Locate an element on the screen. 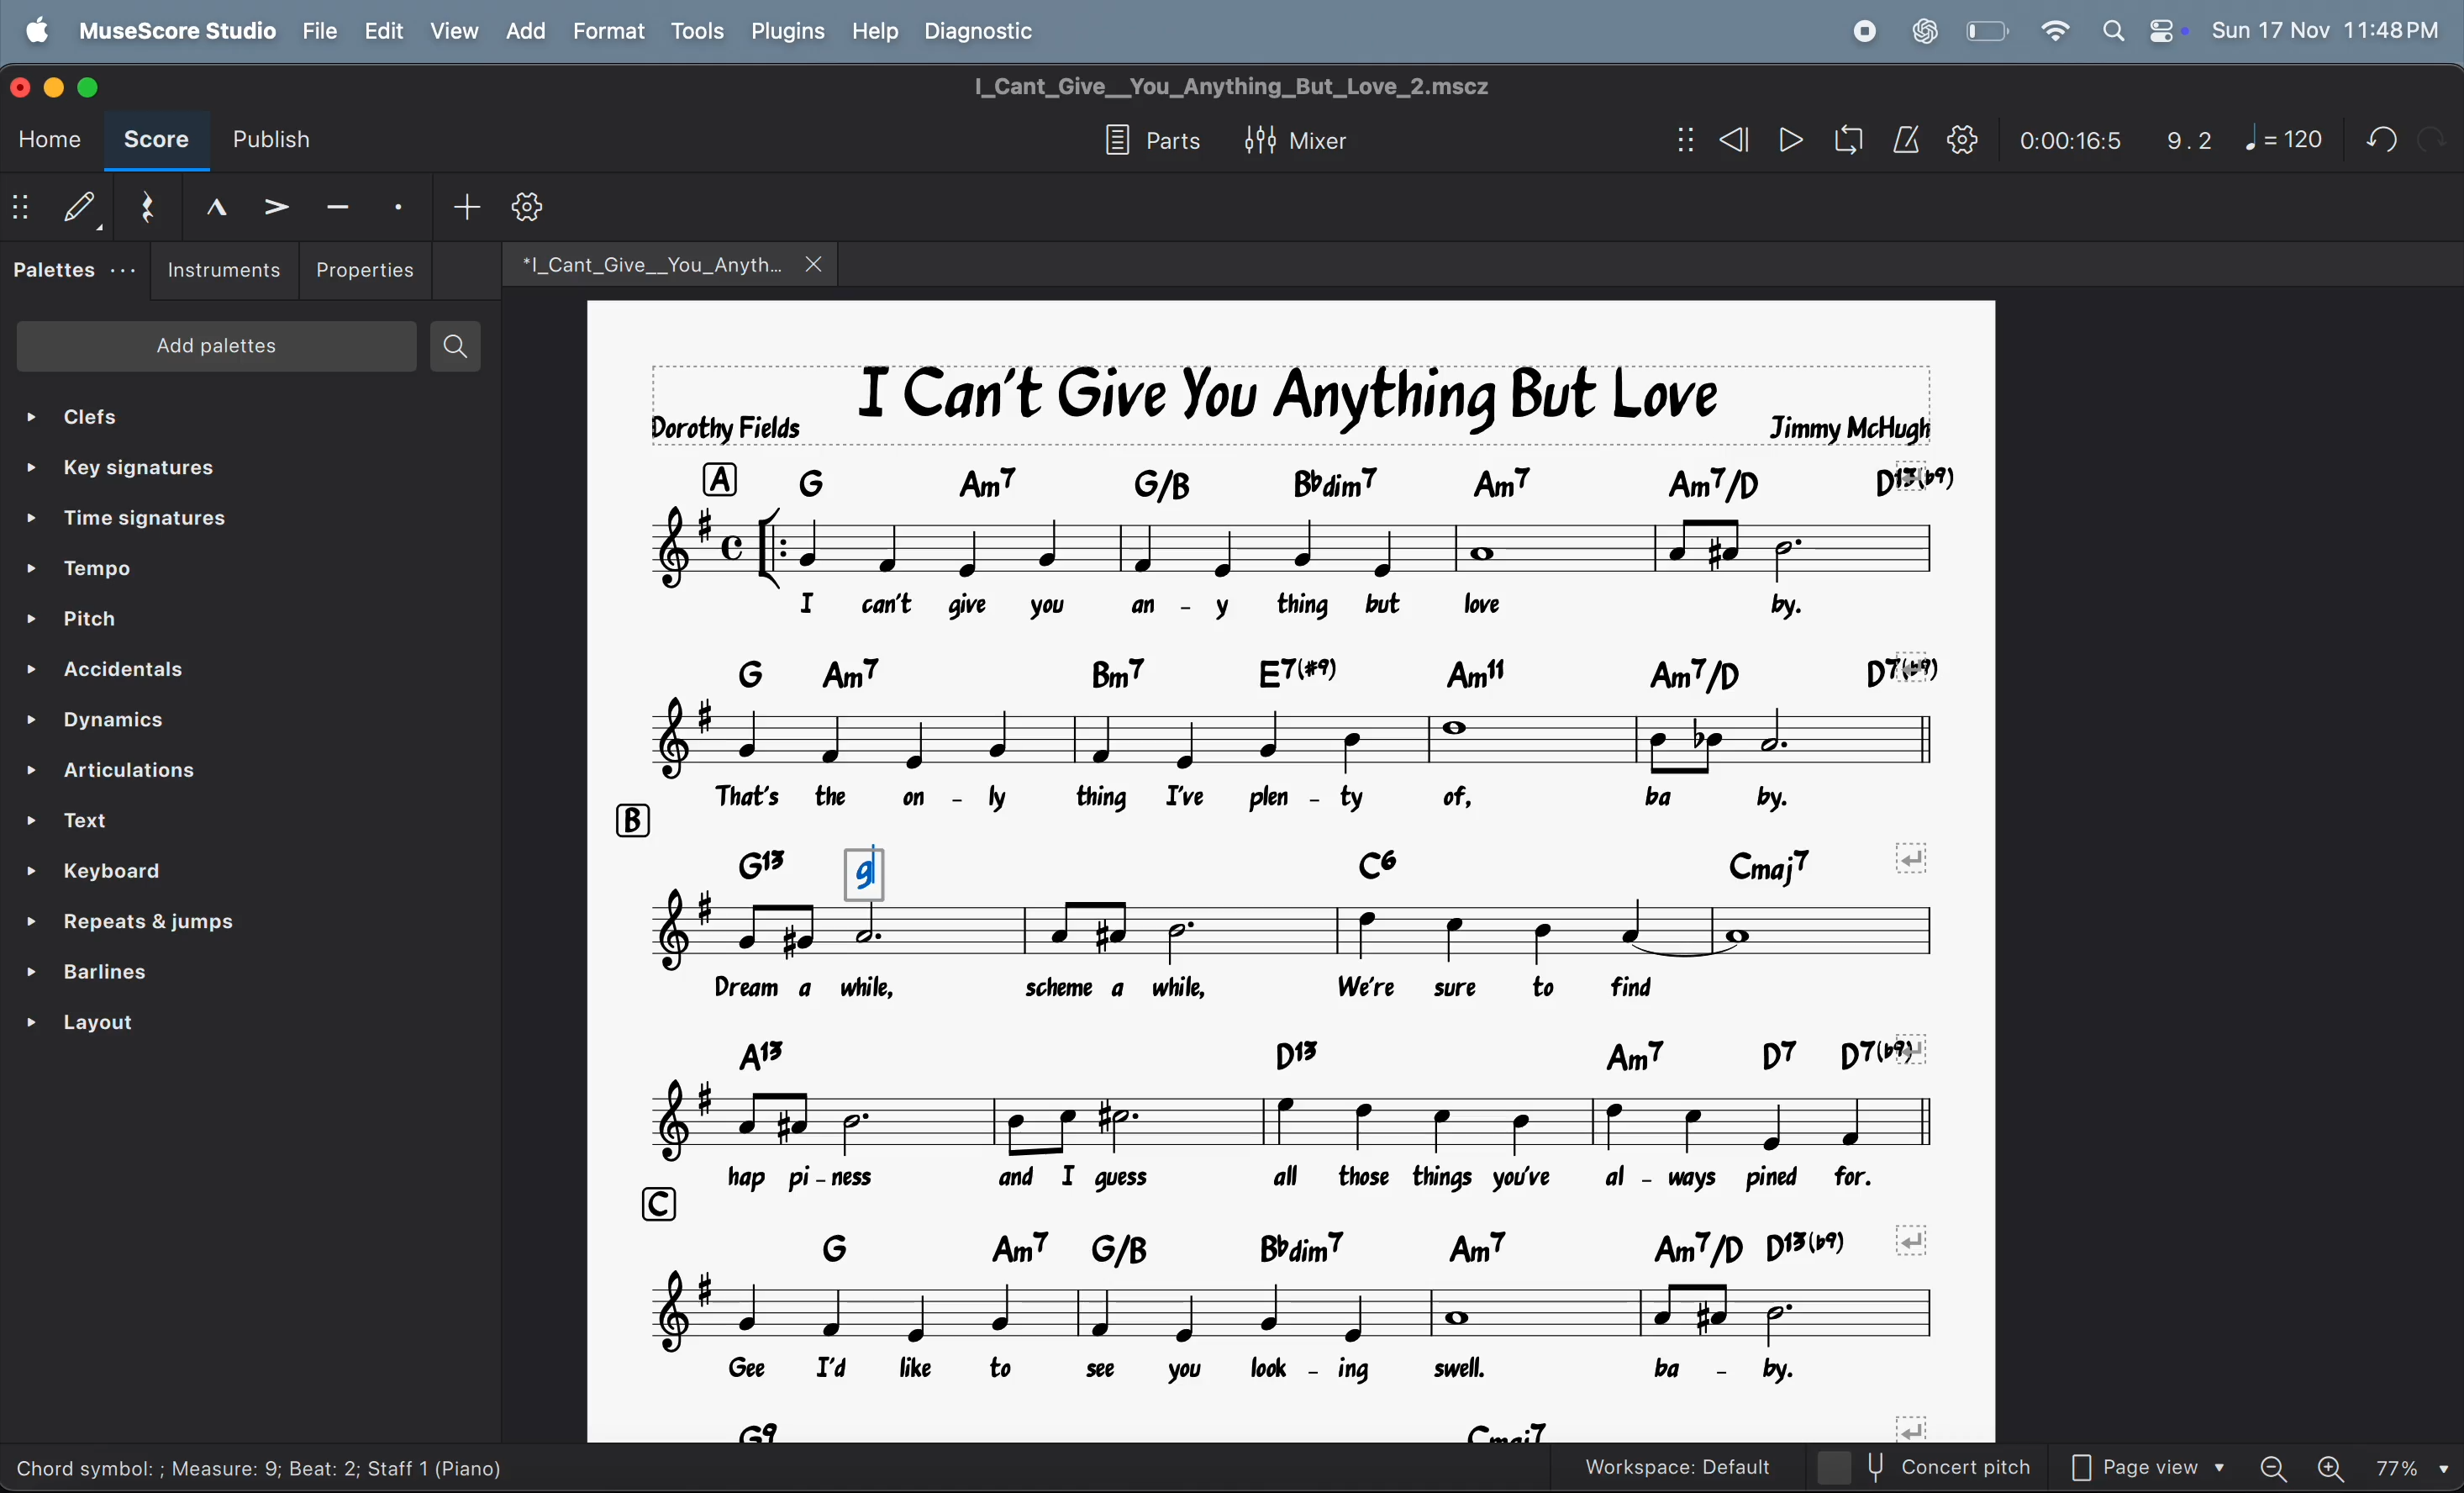  Format is located at coordinates (612, 29).